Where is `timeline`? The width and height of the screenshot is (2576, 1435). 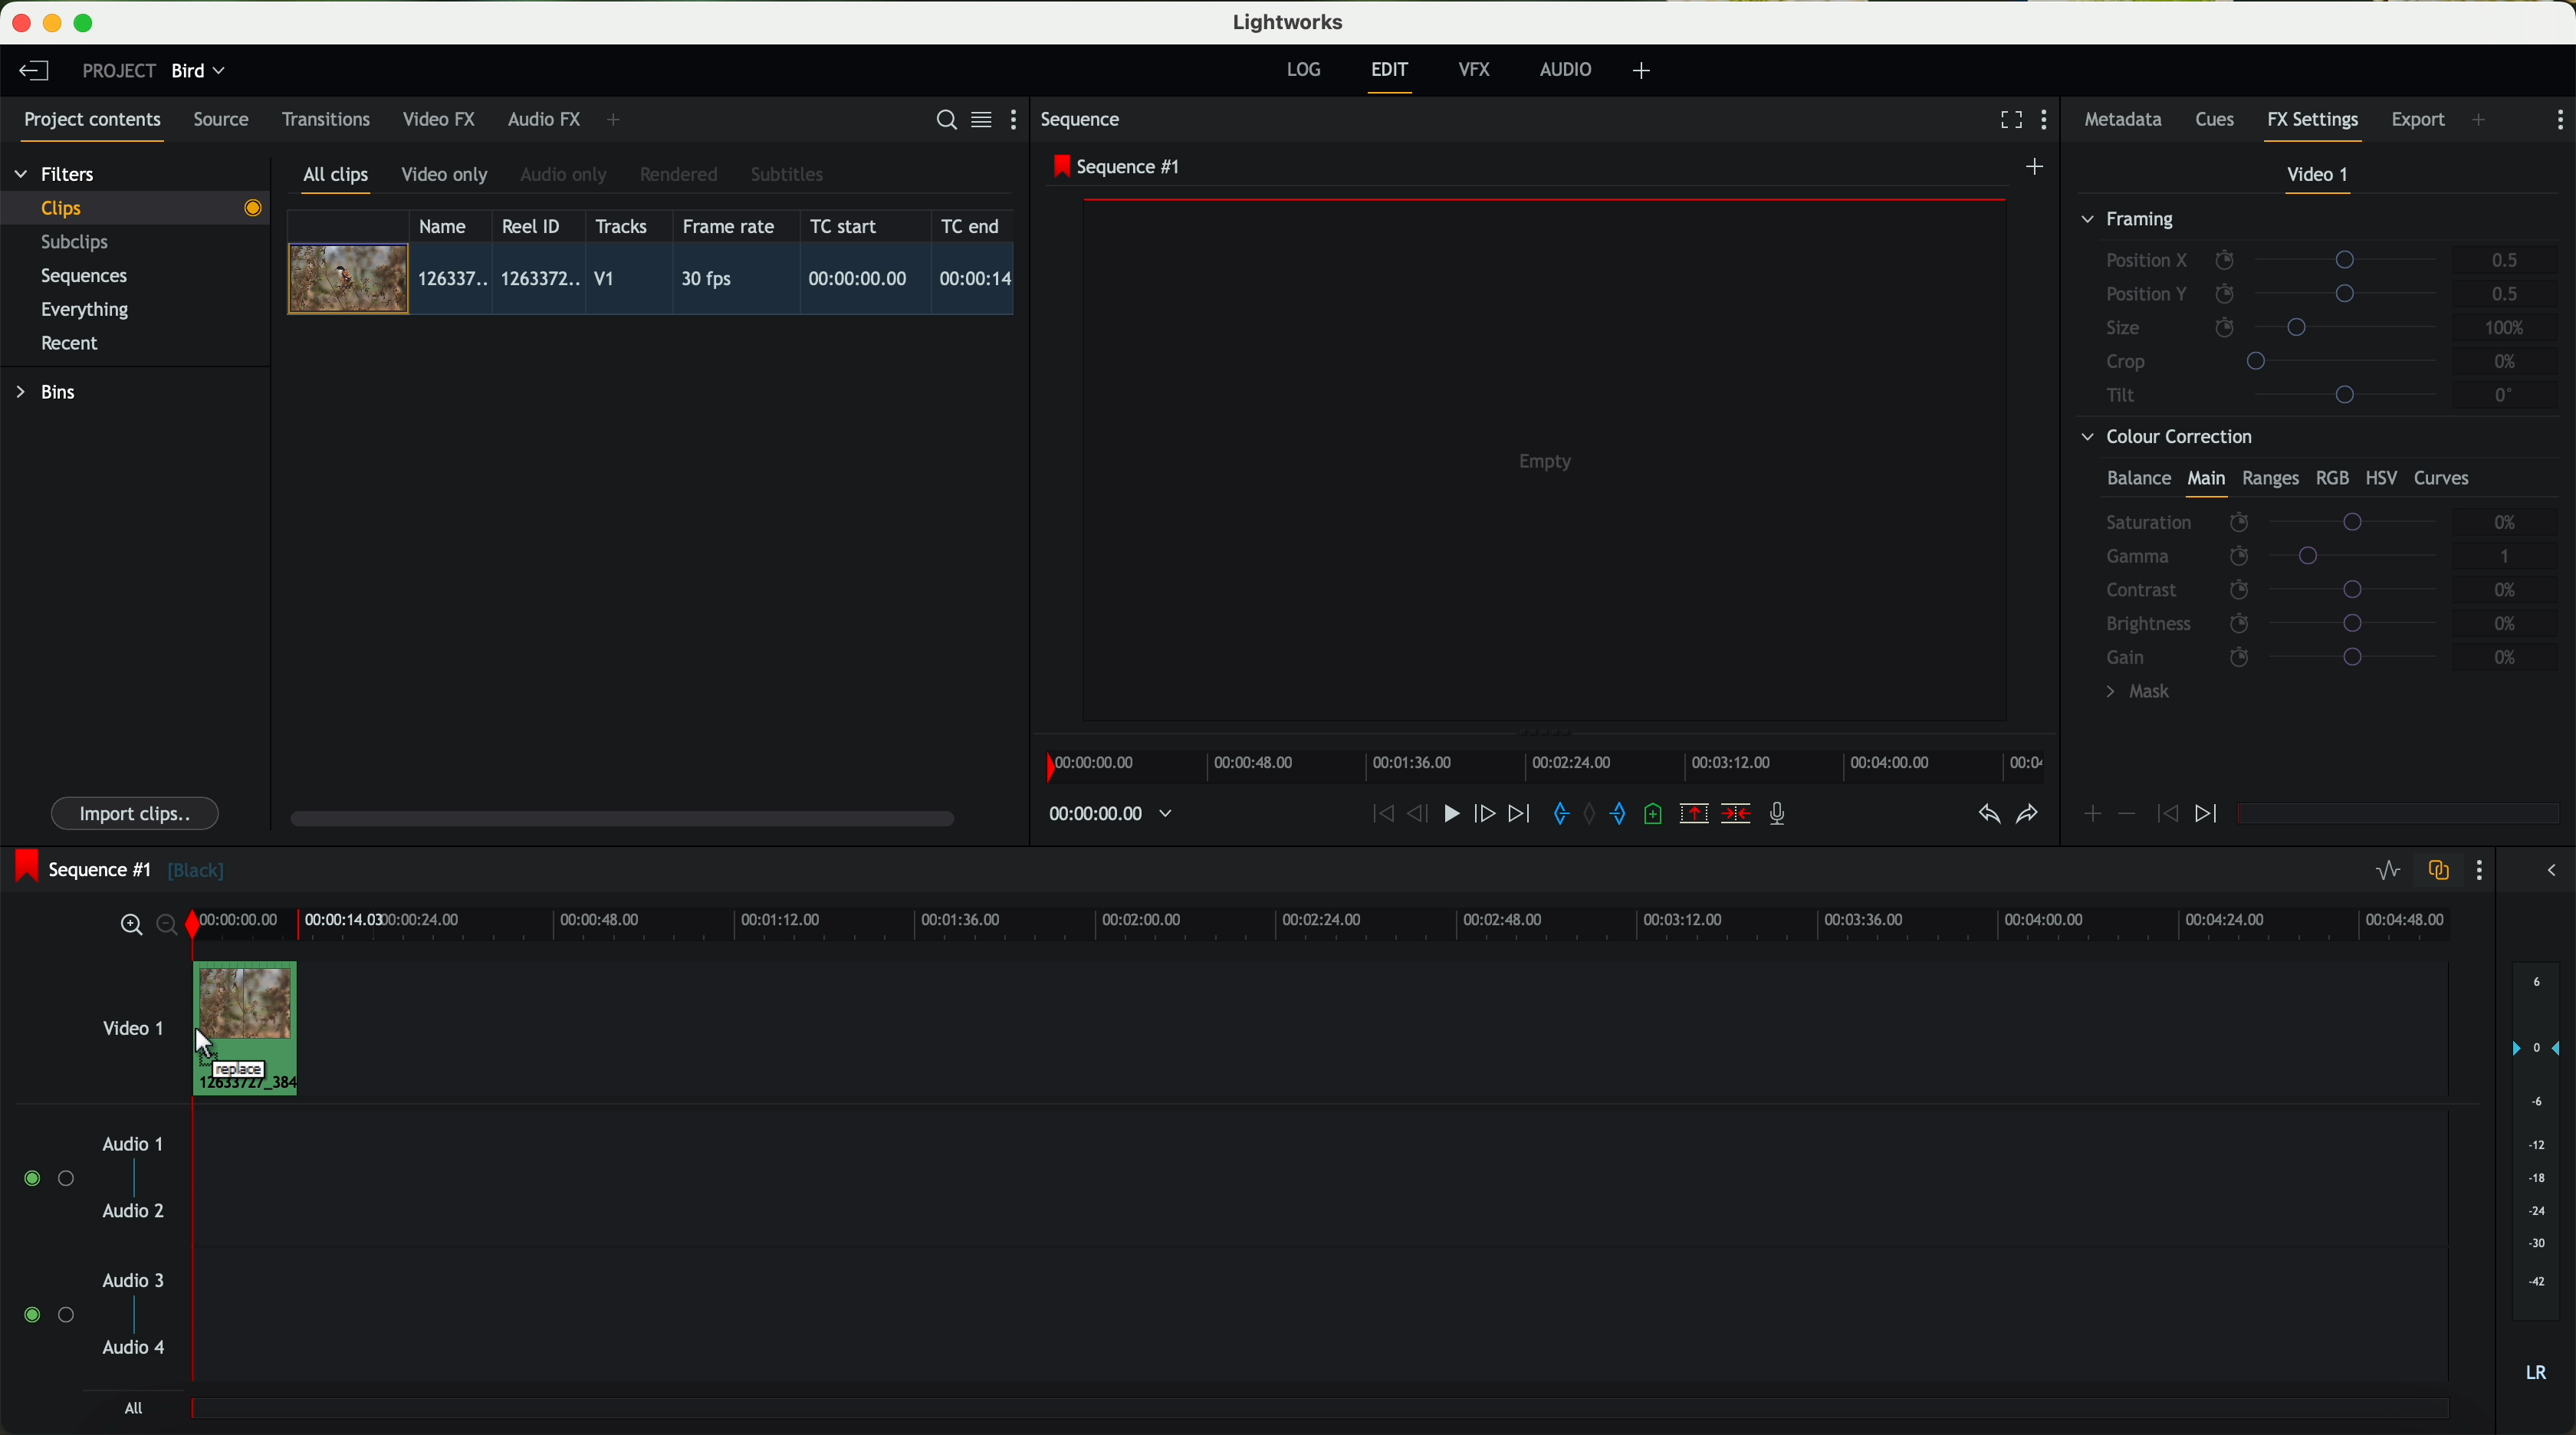 timeline is located at coordinates (1375, 922).